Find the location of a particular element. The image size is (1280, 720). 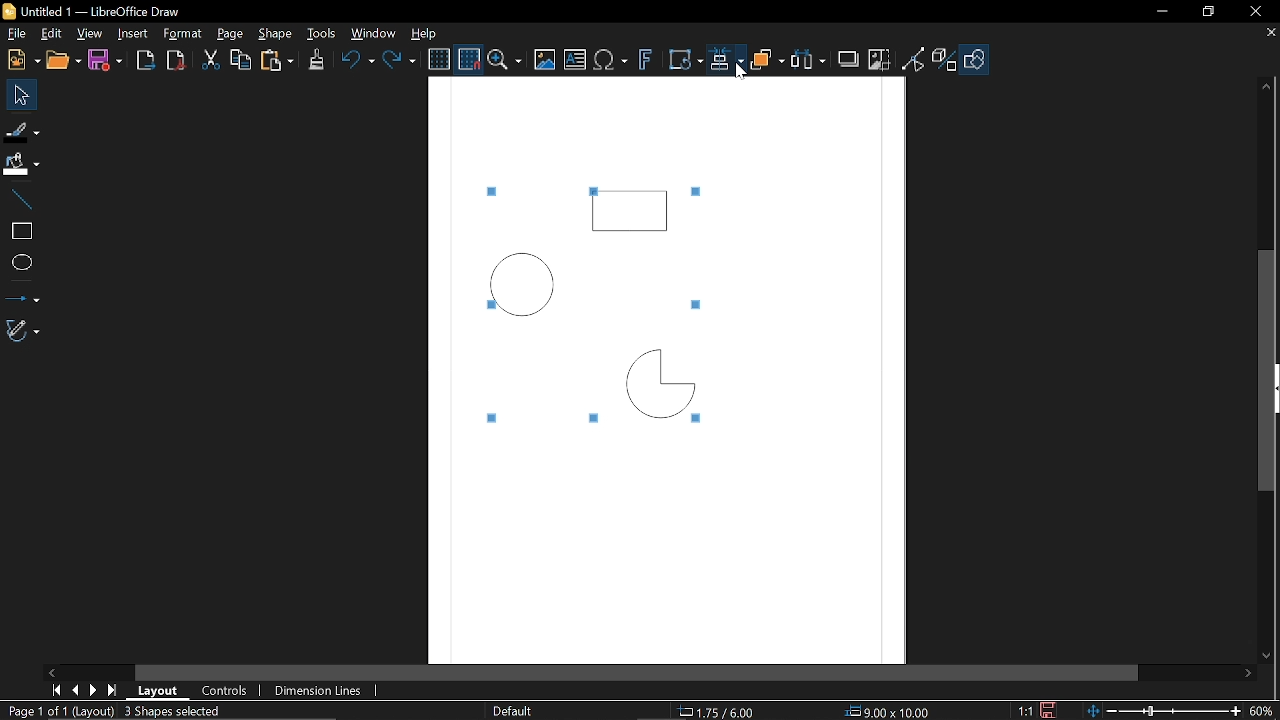

COntrols is located at coordinates (230, 691).